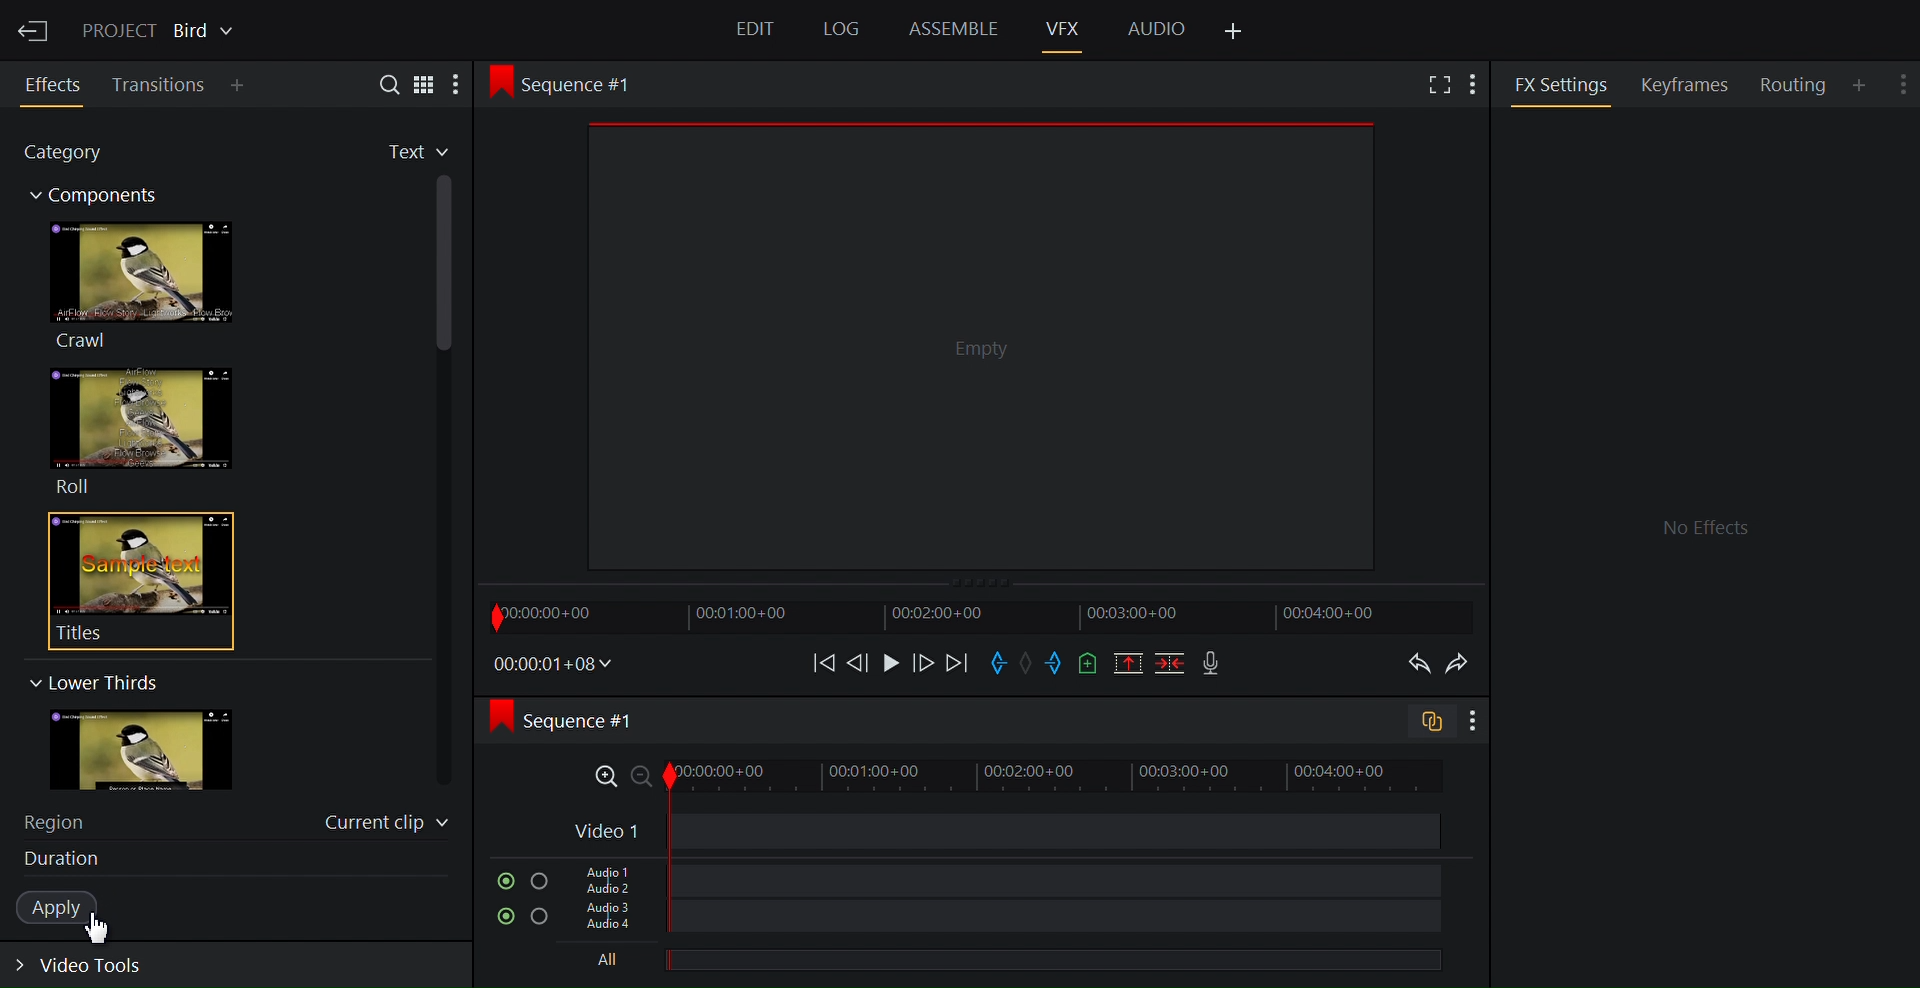 Image resolution: width=1920 pixels, height=988 pixels. Describe the element at coordinates (982, 346) in the screenshot. I see `Media Viewer` at that location.